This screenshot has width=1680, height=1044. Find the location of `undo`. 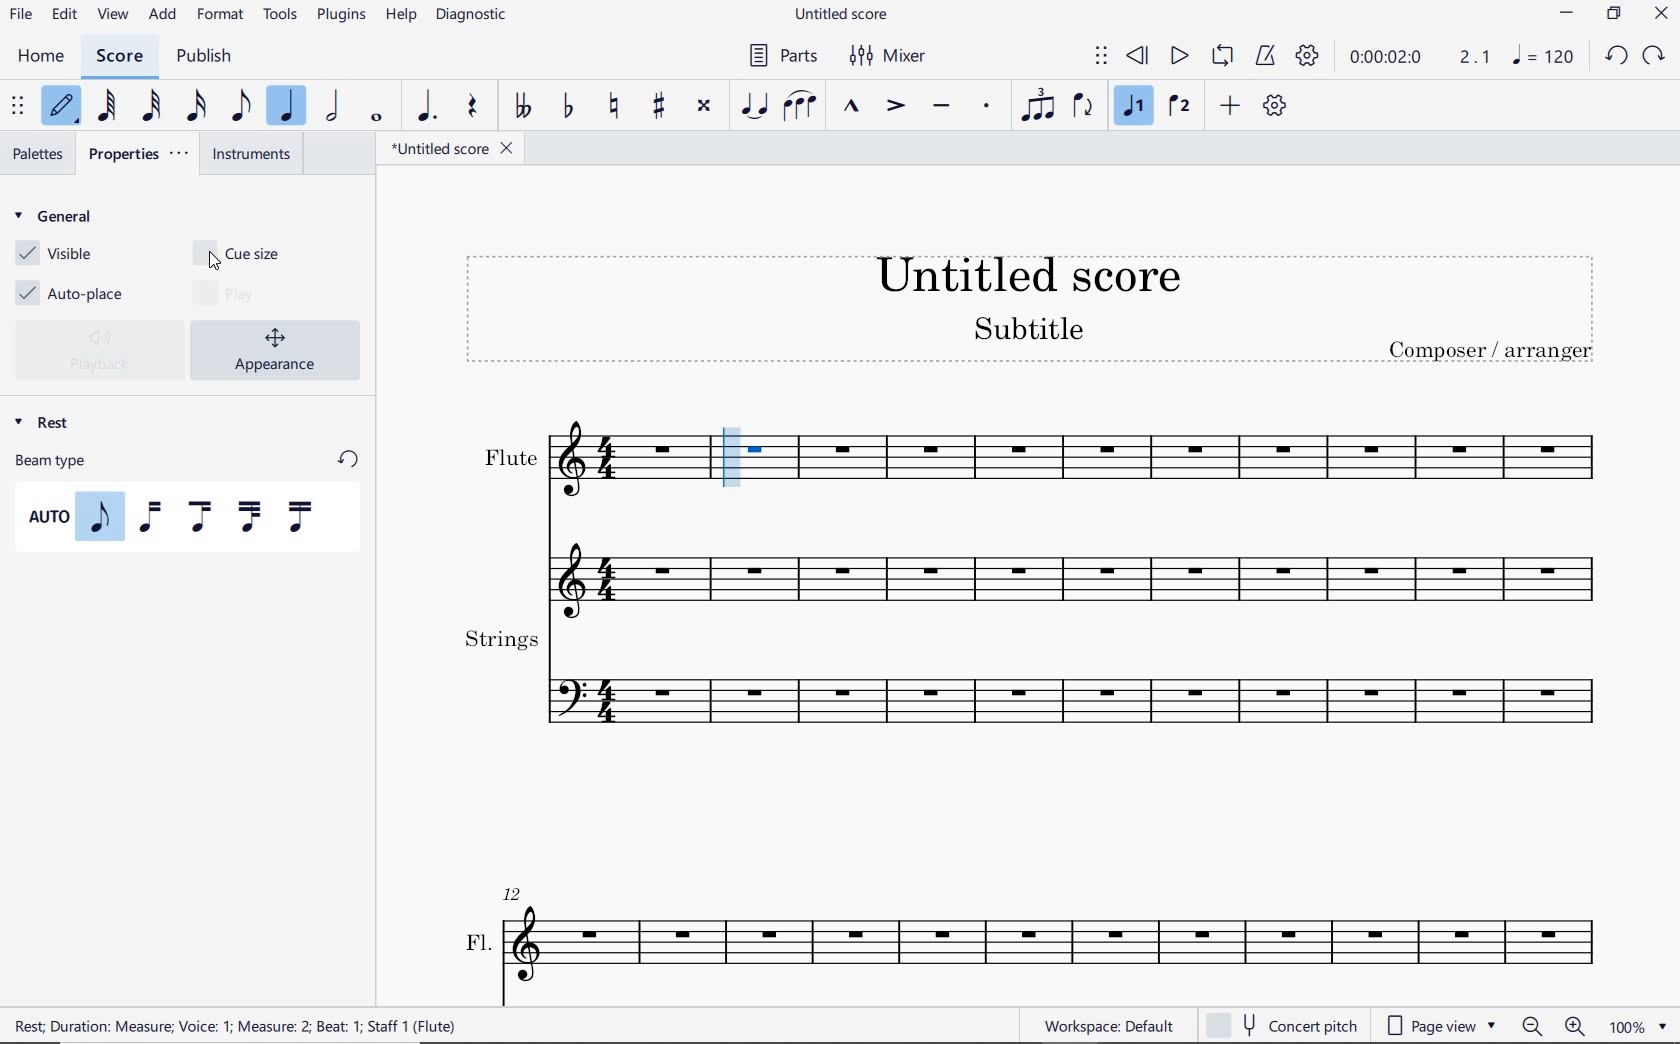

undo is located at coordinates (1615, 54).